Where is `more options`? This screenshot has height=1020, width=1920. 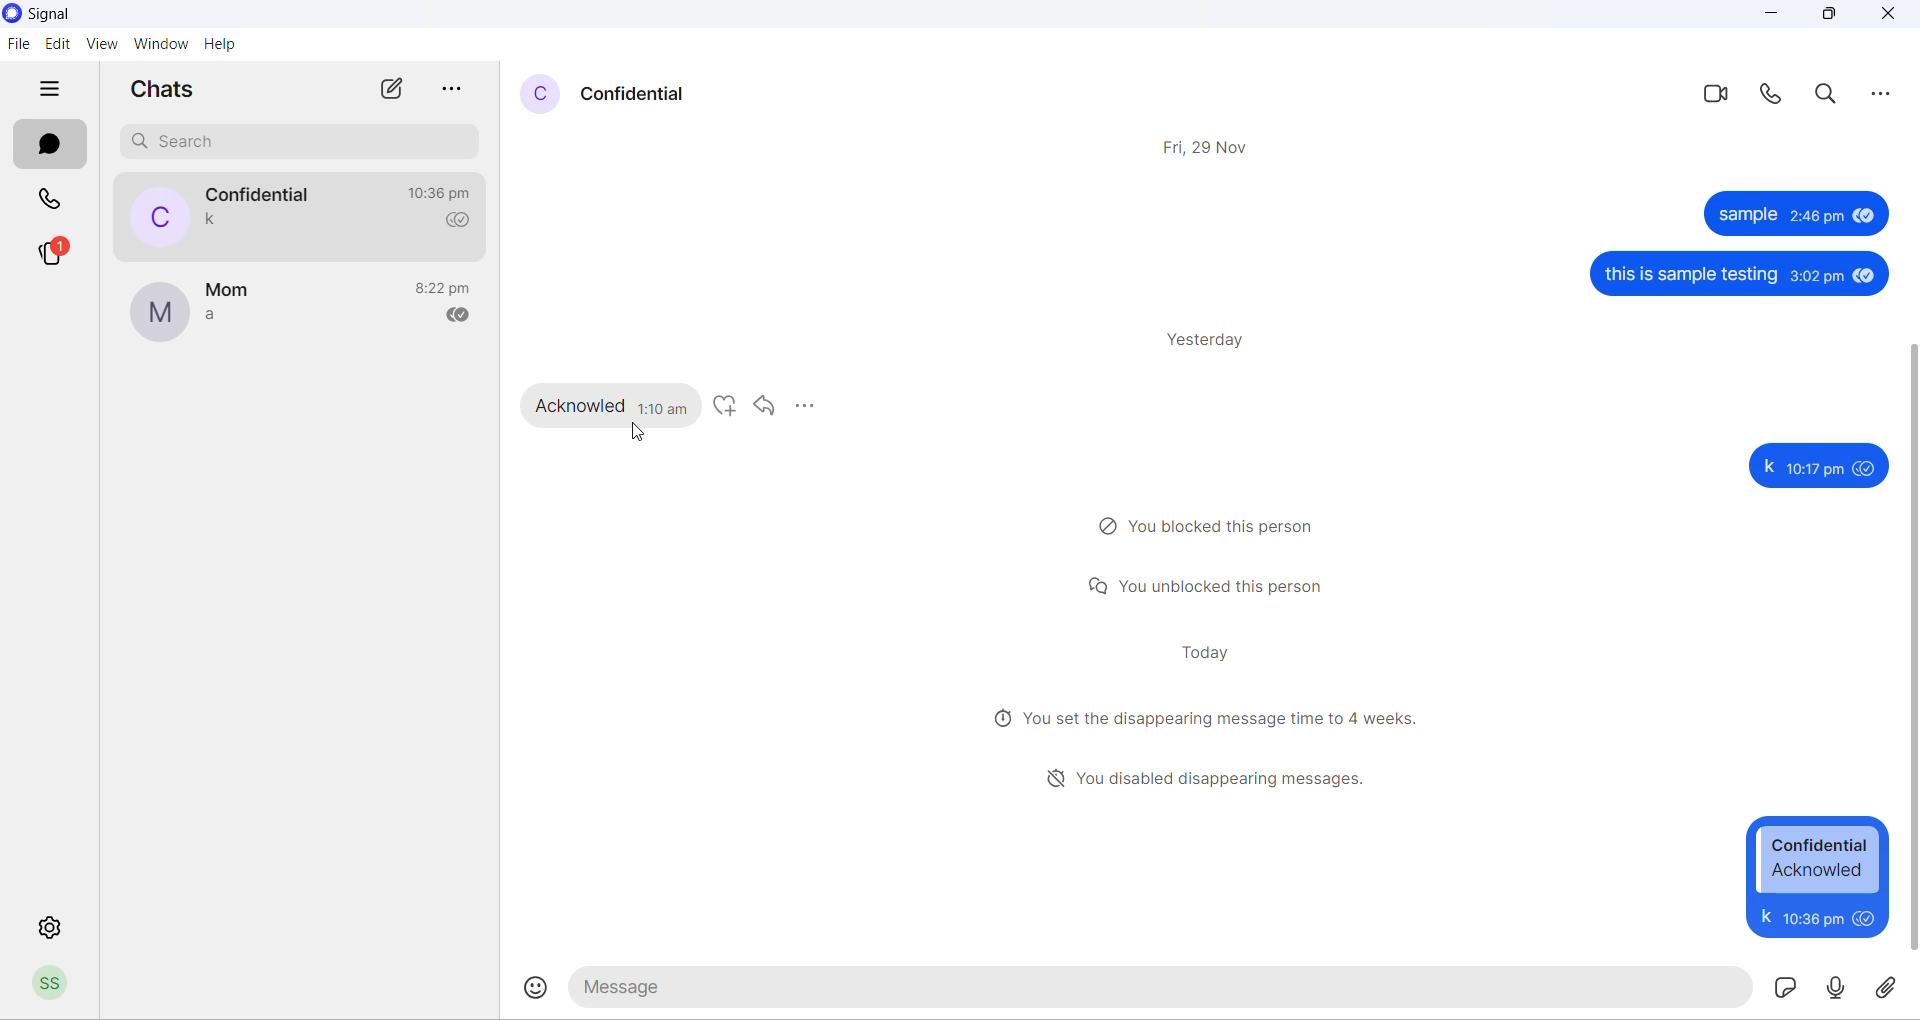
more options is located at coordinates (805, 405).